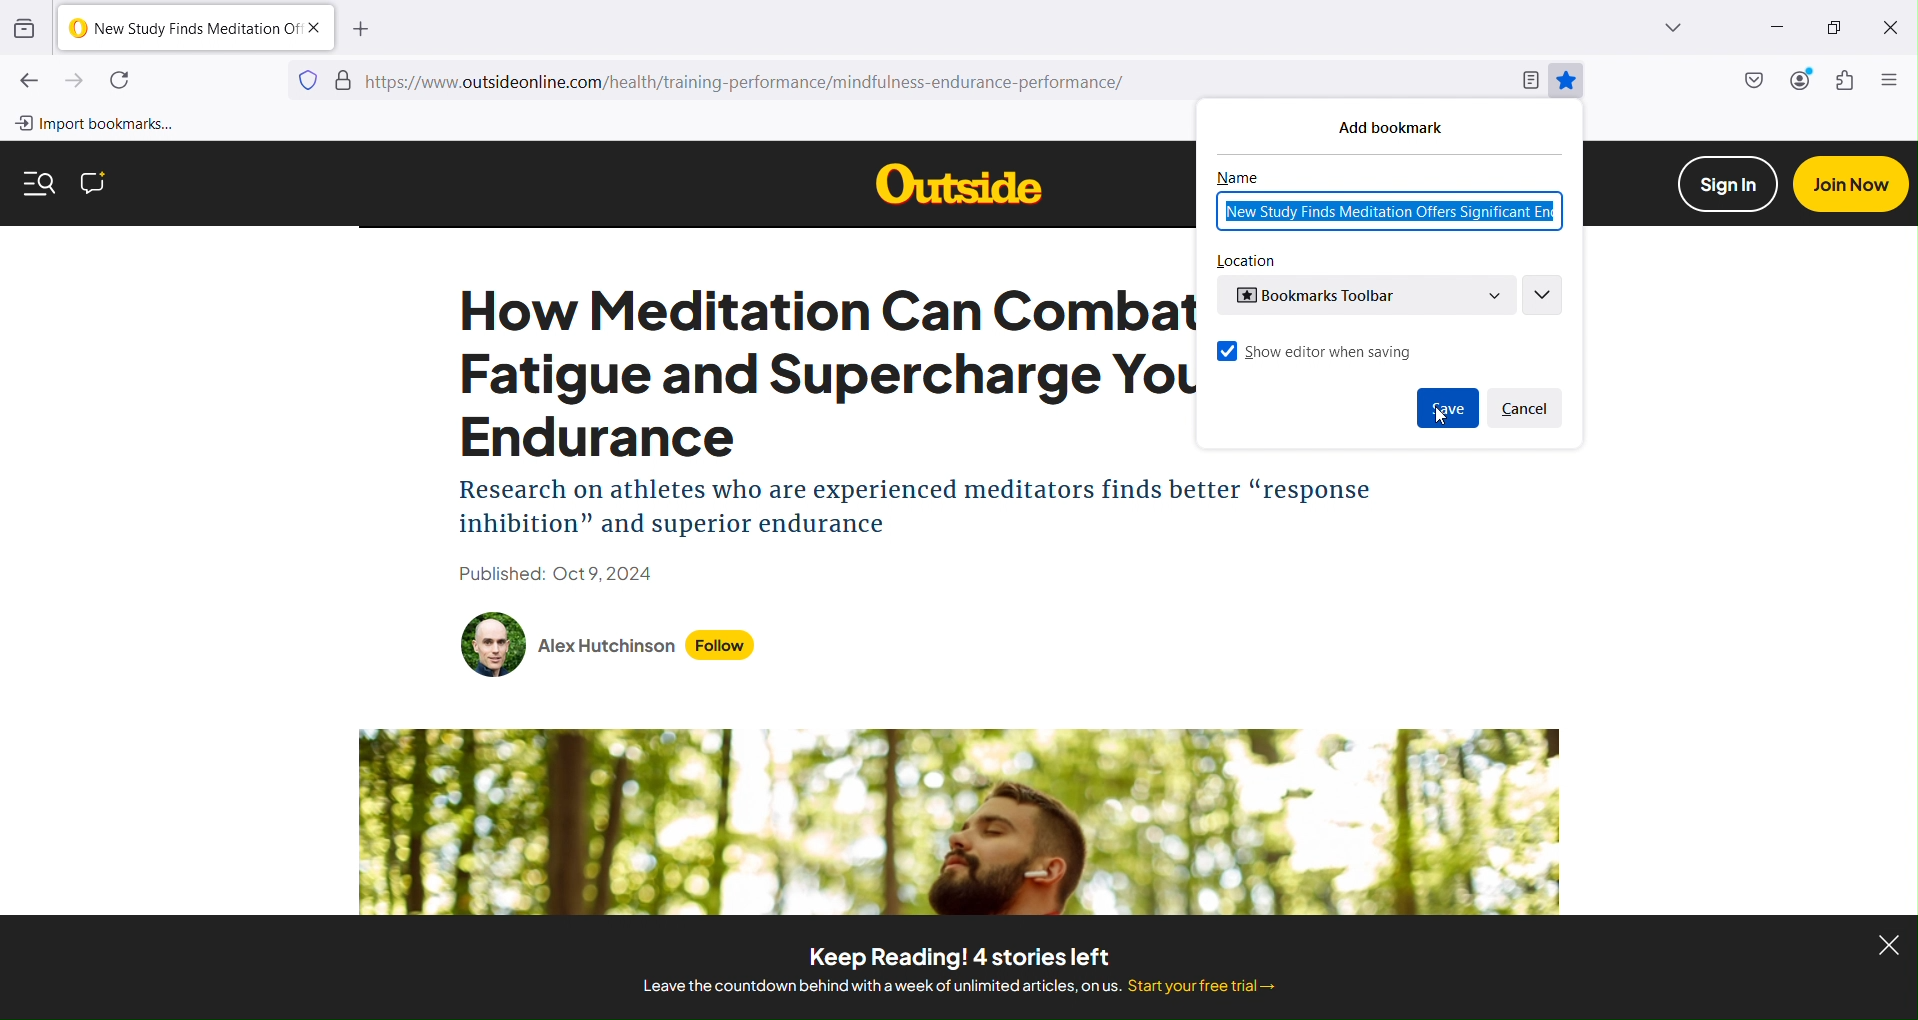 The image size is (1918, 1020). What do you see at coordinates (361, 28) in the screenshot?
I see `Open a new tab` at bounding box center [361, 28].